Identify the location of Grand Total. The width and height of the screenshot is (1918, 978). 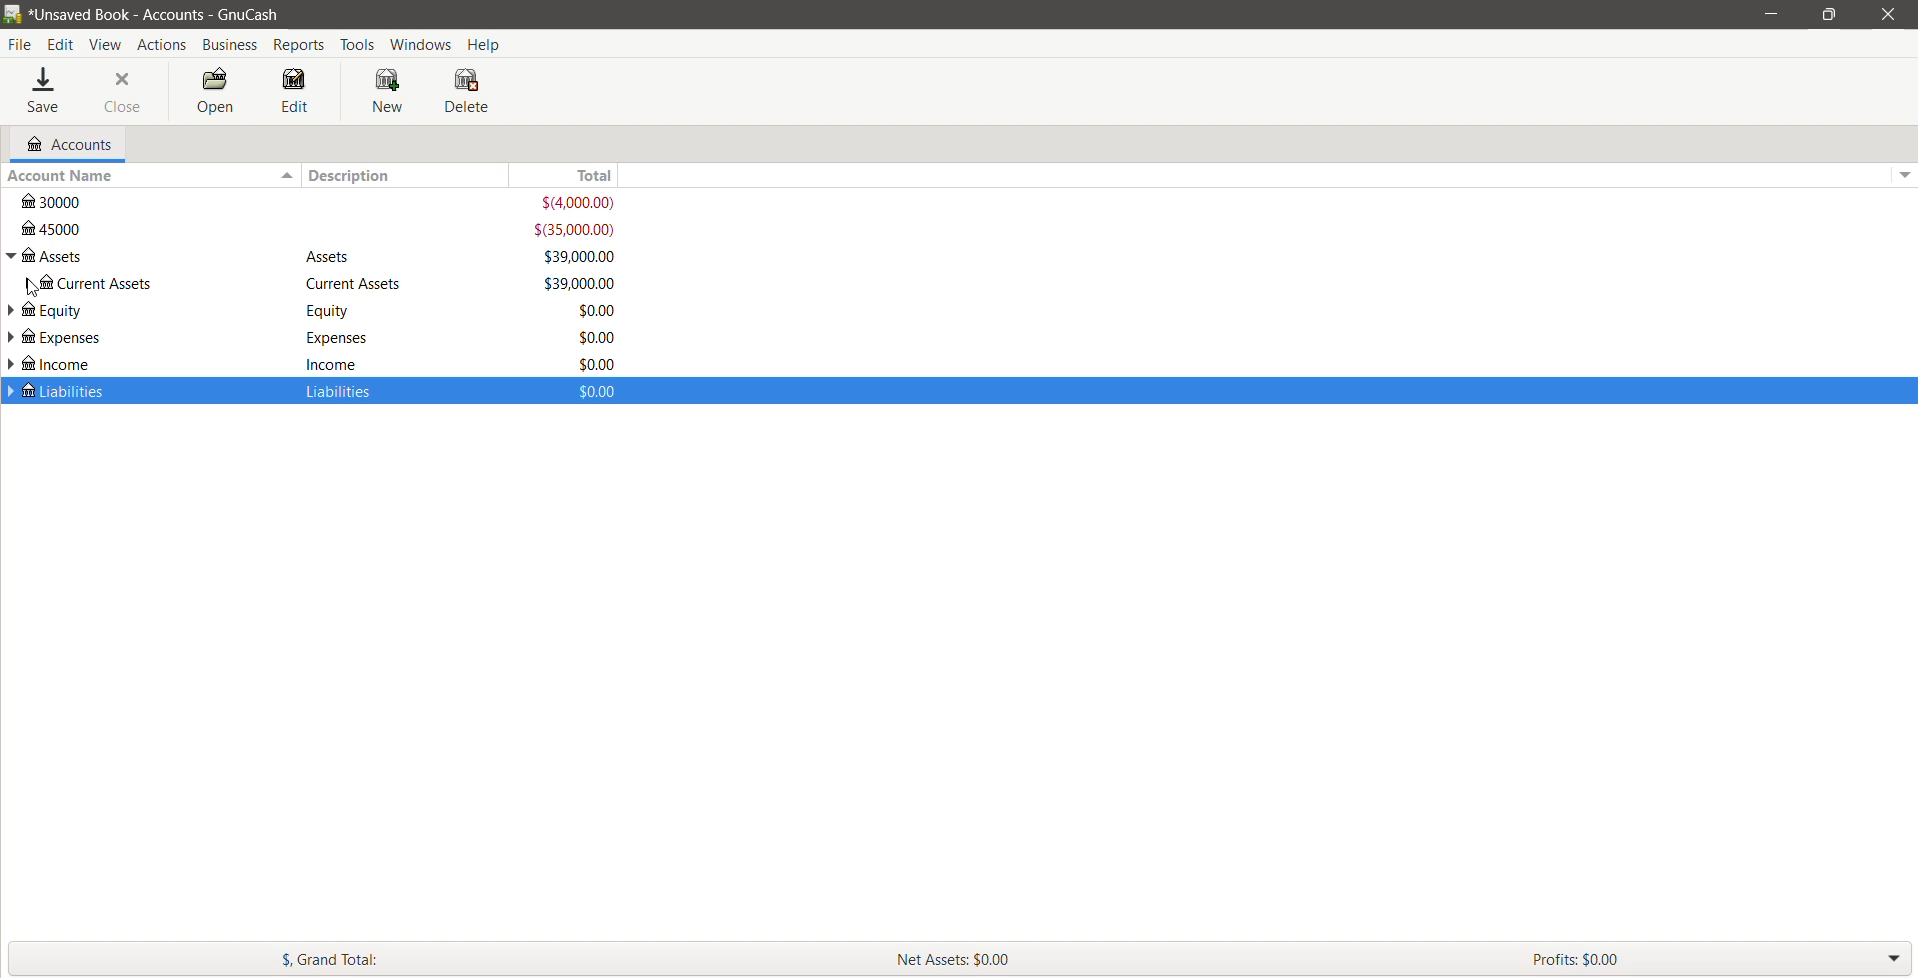
(429, 960).